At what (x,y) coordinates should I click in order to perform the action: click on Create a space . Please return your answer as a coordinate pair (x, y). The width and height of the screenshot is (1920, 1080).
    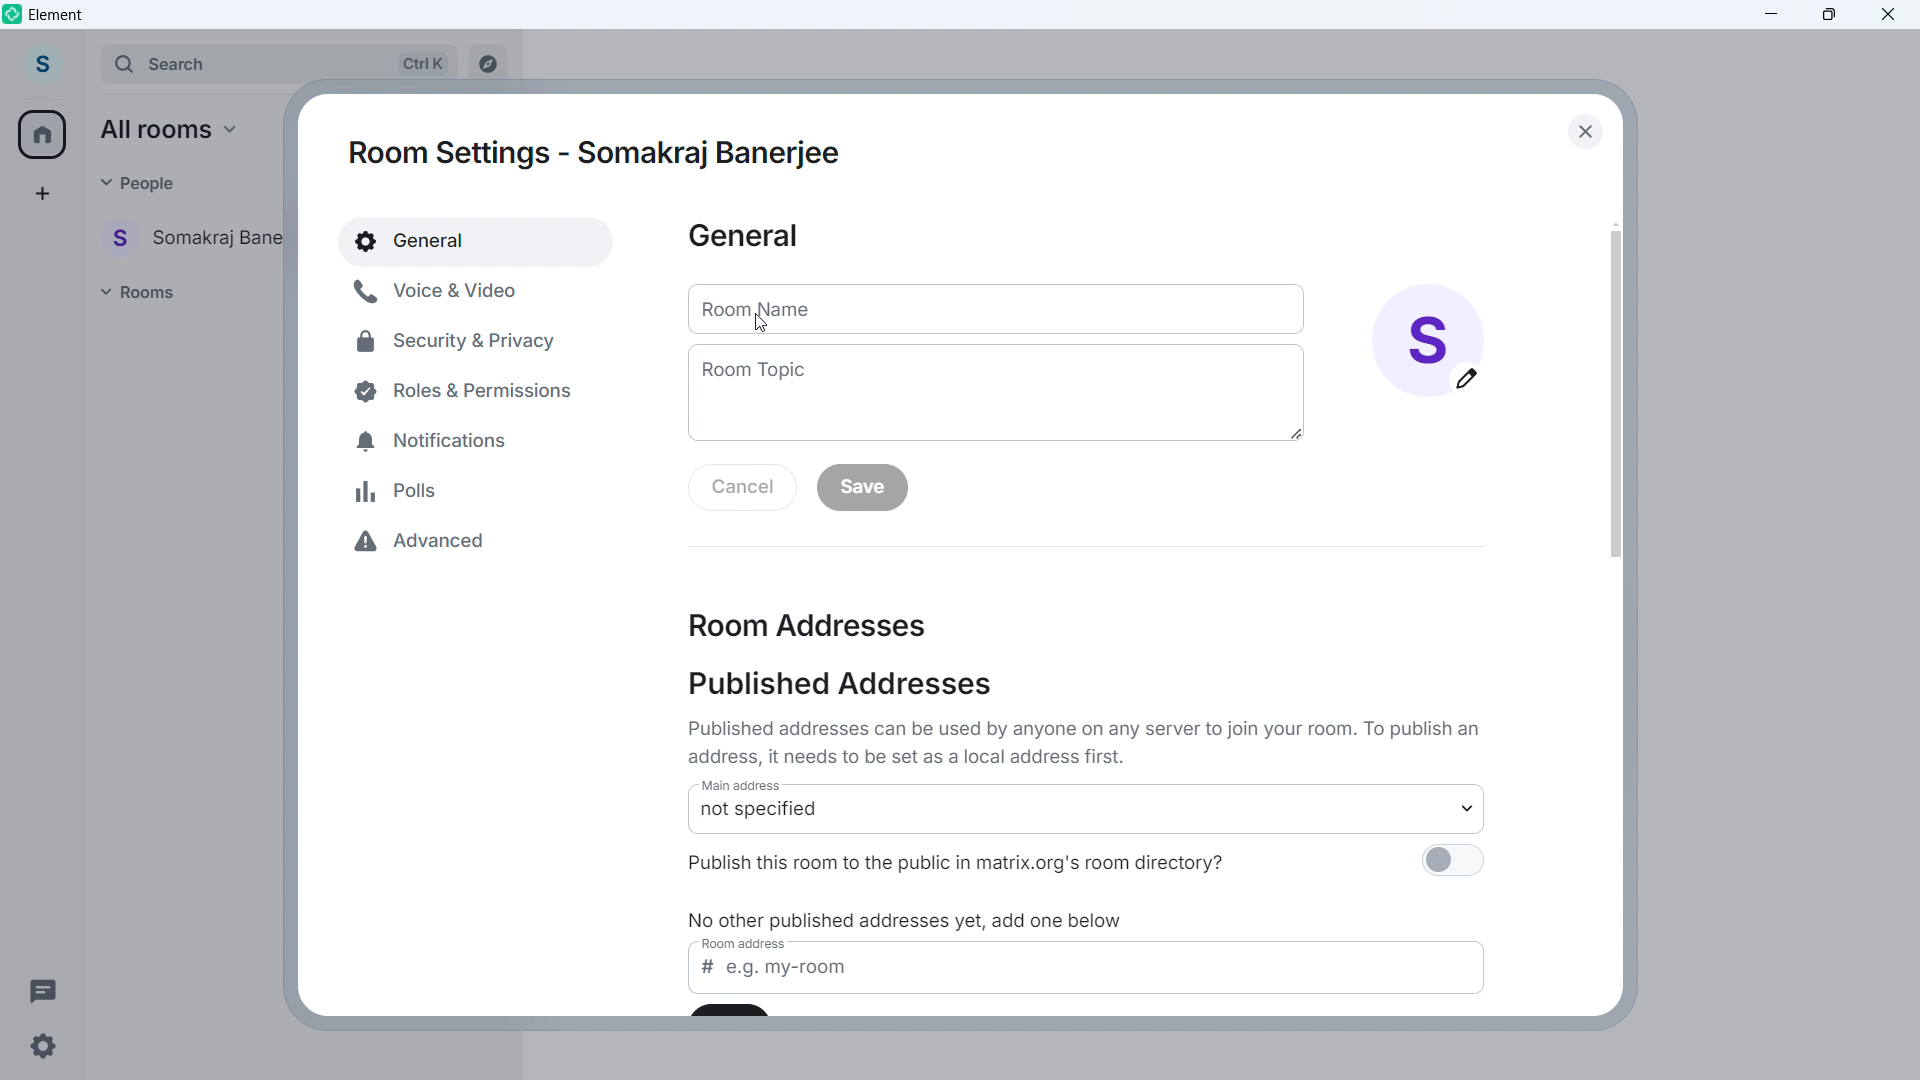
    Looking at the image, I should click on (41, 194).